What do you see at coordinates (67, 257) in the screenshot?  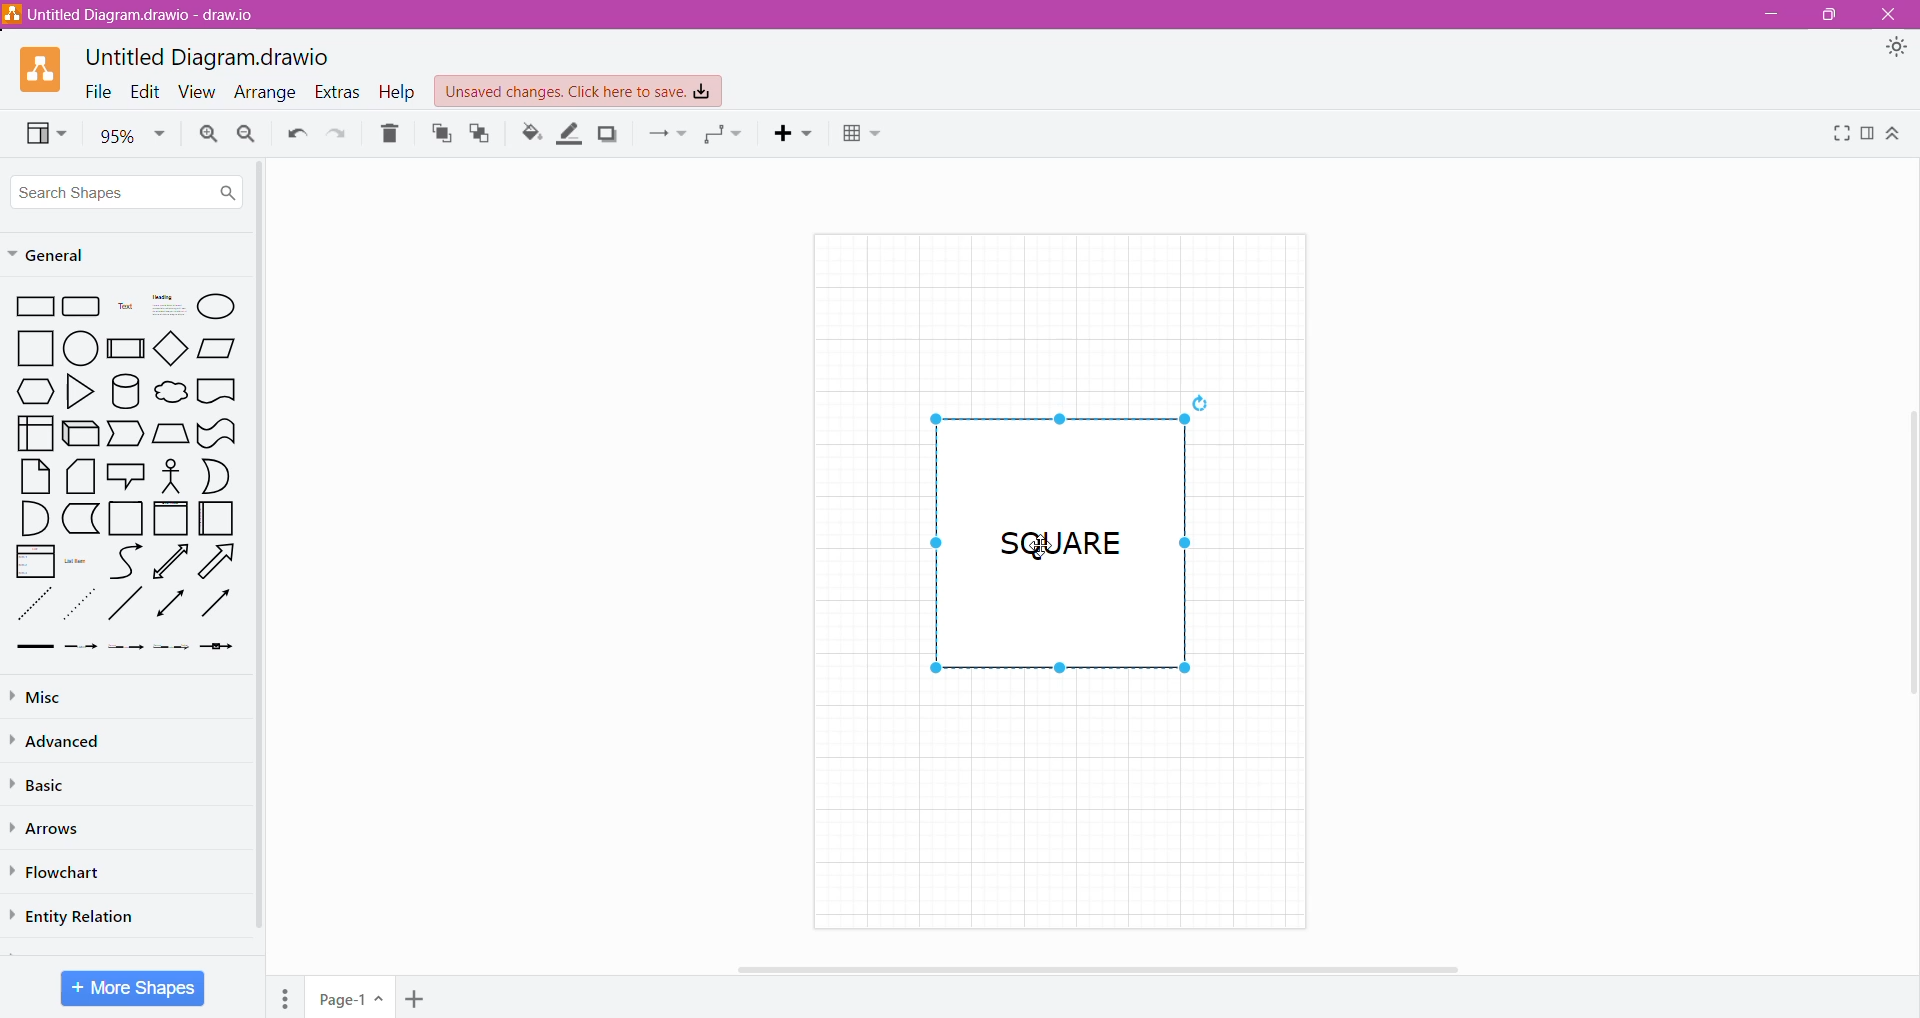 I see `General` at bounding box center [67, 257].